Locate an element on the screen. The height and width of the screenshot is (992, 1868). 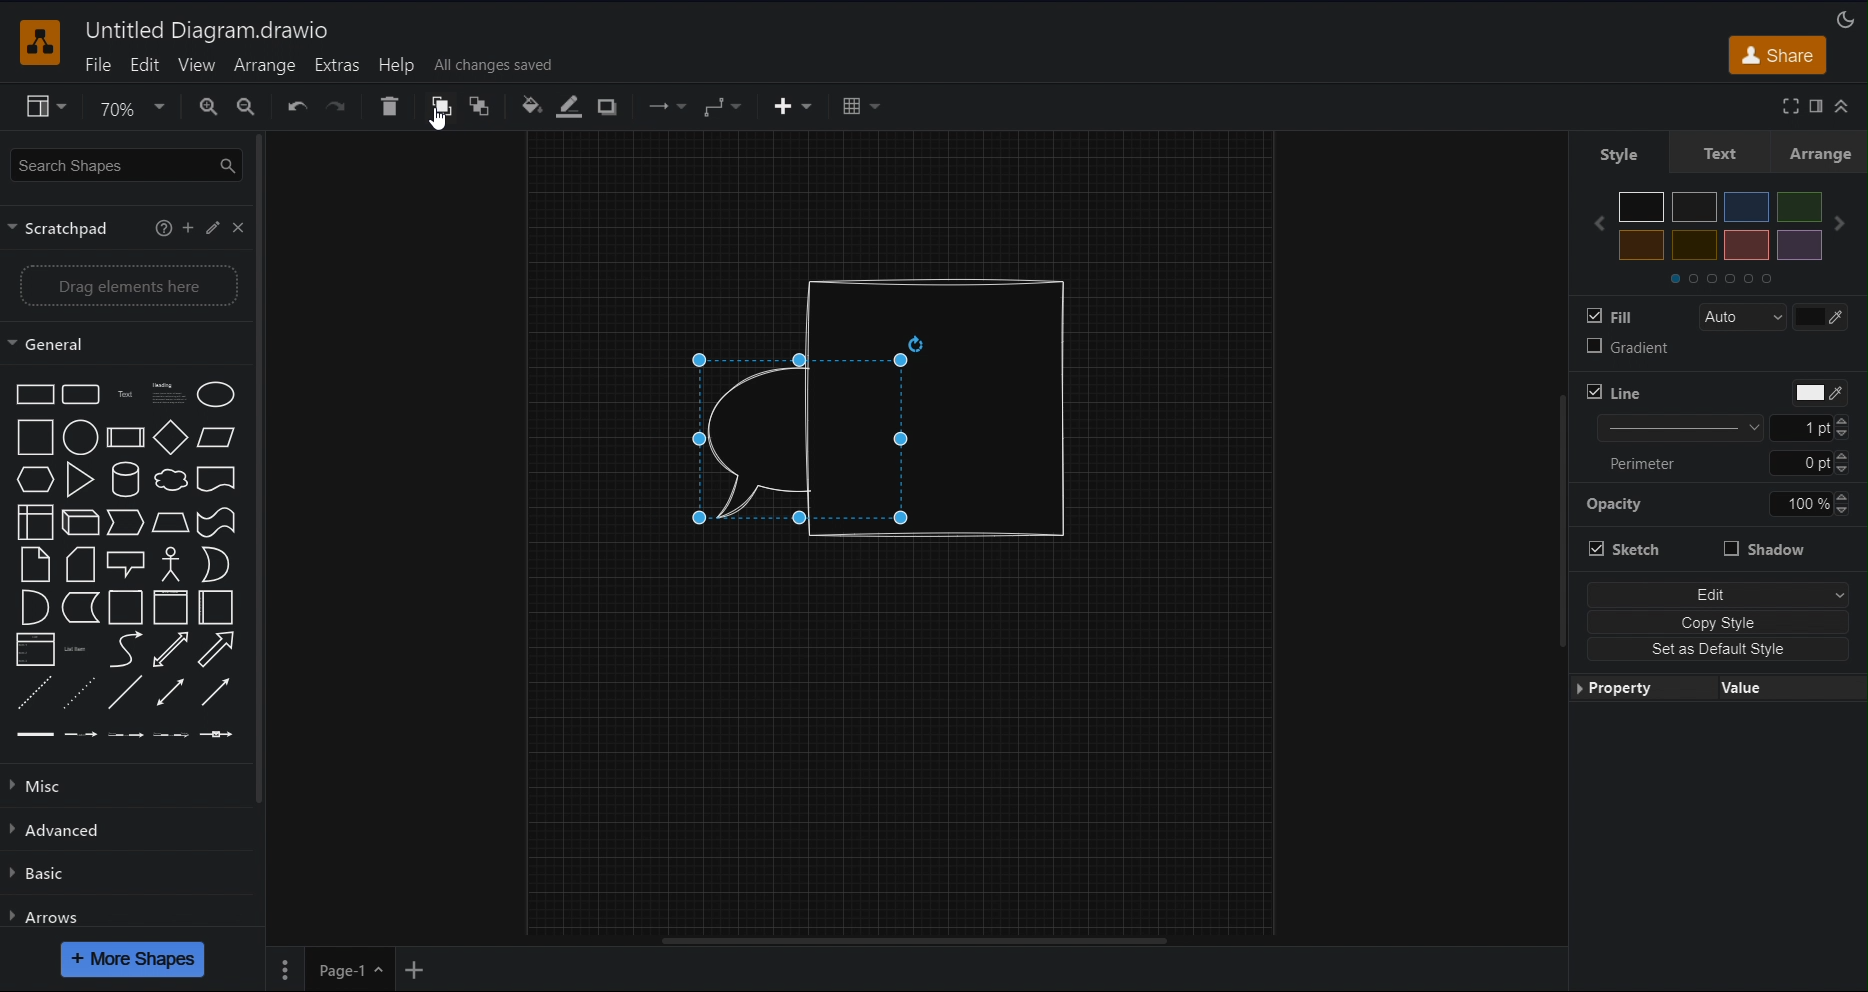
Callout is located at coordinates (127, 564).